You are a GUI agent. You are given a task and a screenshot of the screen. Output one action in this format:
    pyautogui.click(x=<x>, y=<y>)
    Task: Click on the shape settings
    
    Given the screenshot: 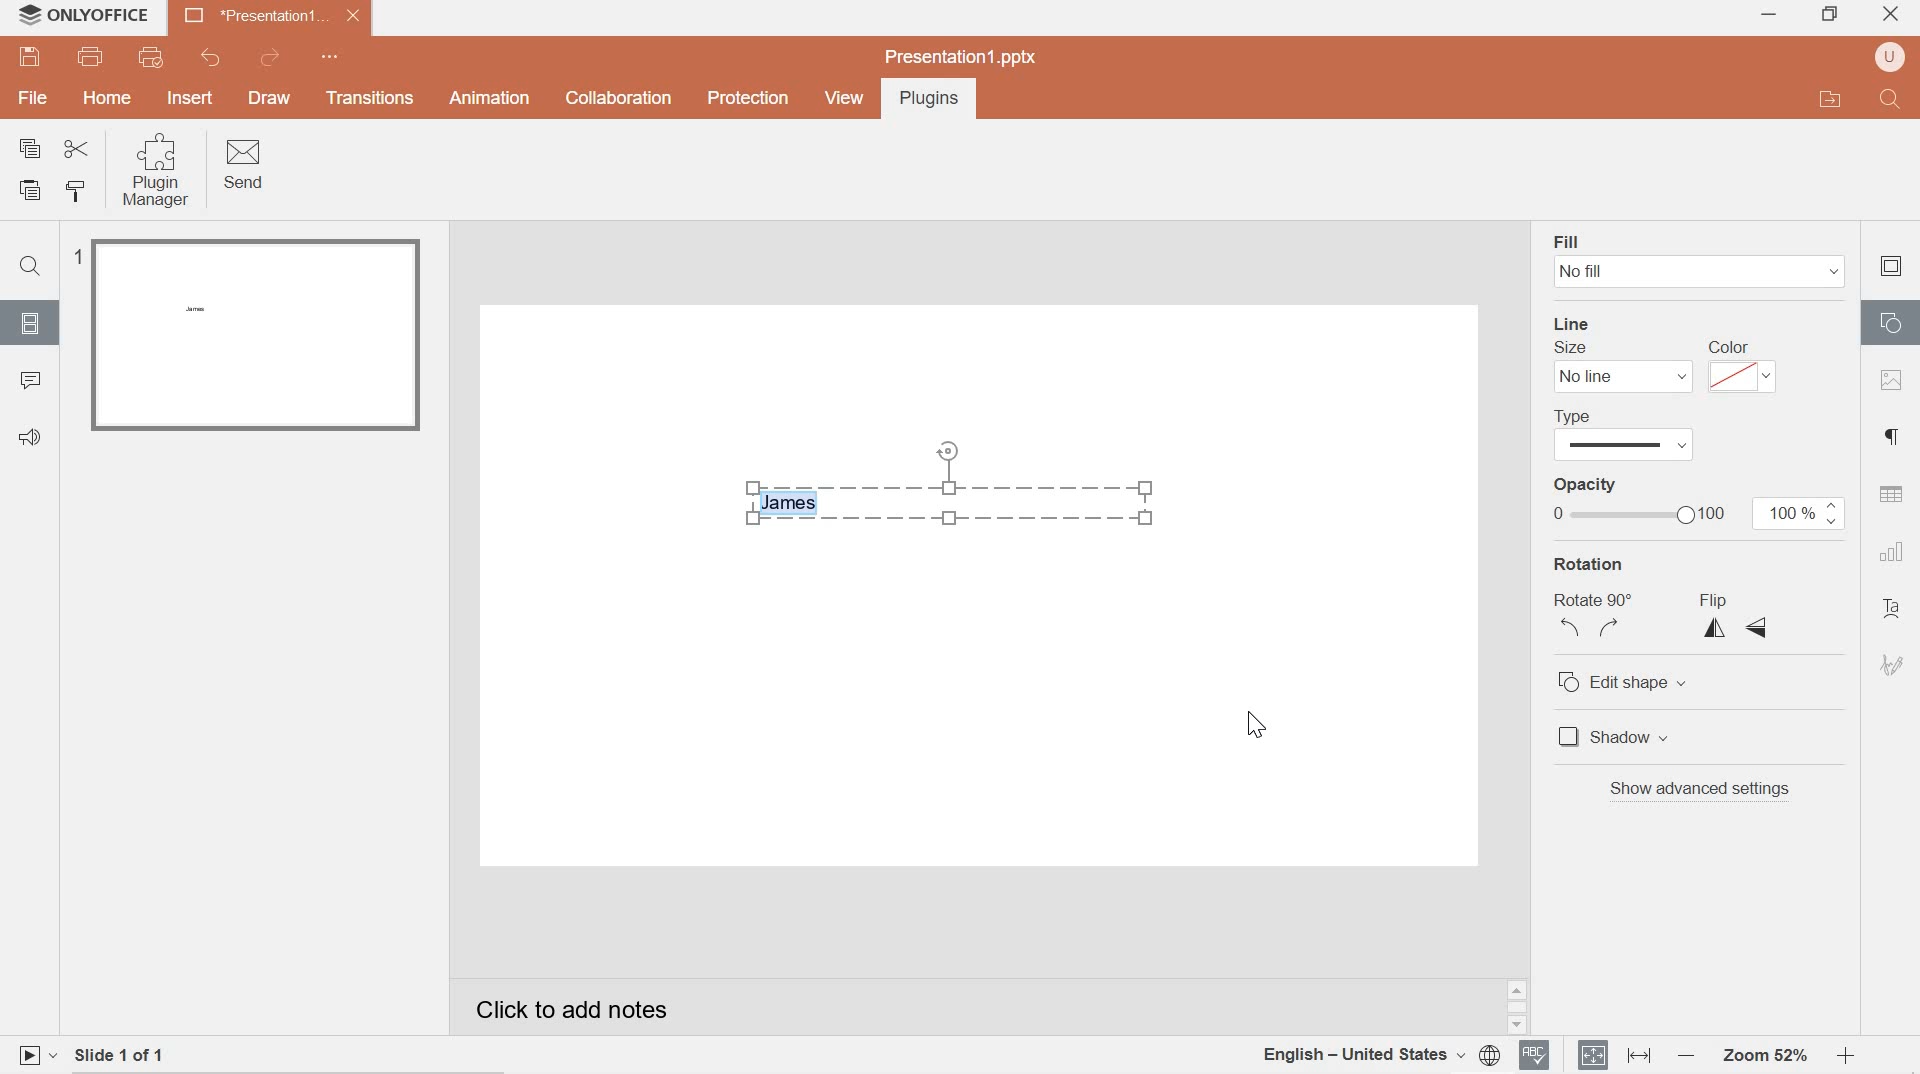 What is the action you would take?
    pyautogui.click(x=1893, y=322)
    